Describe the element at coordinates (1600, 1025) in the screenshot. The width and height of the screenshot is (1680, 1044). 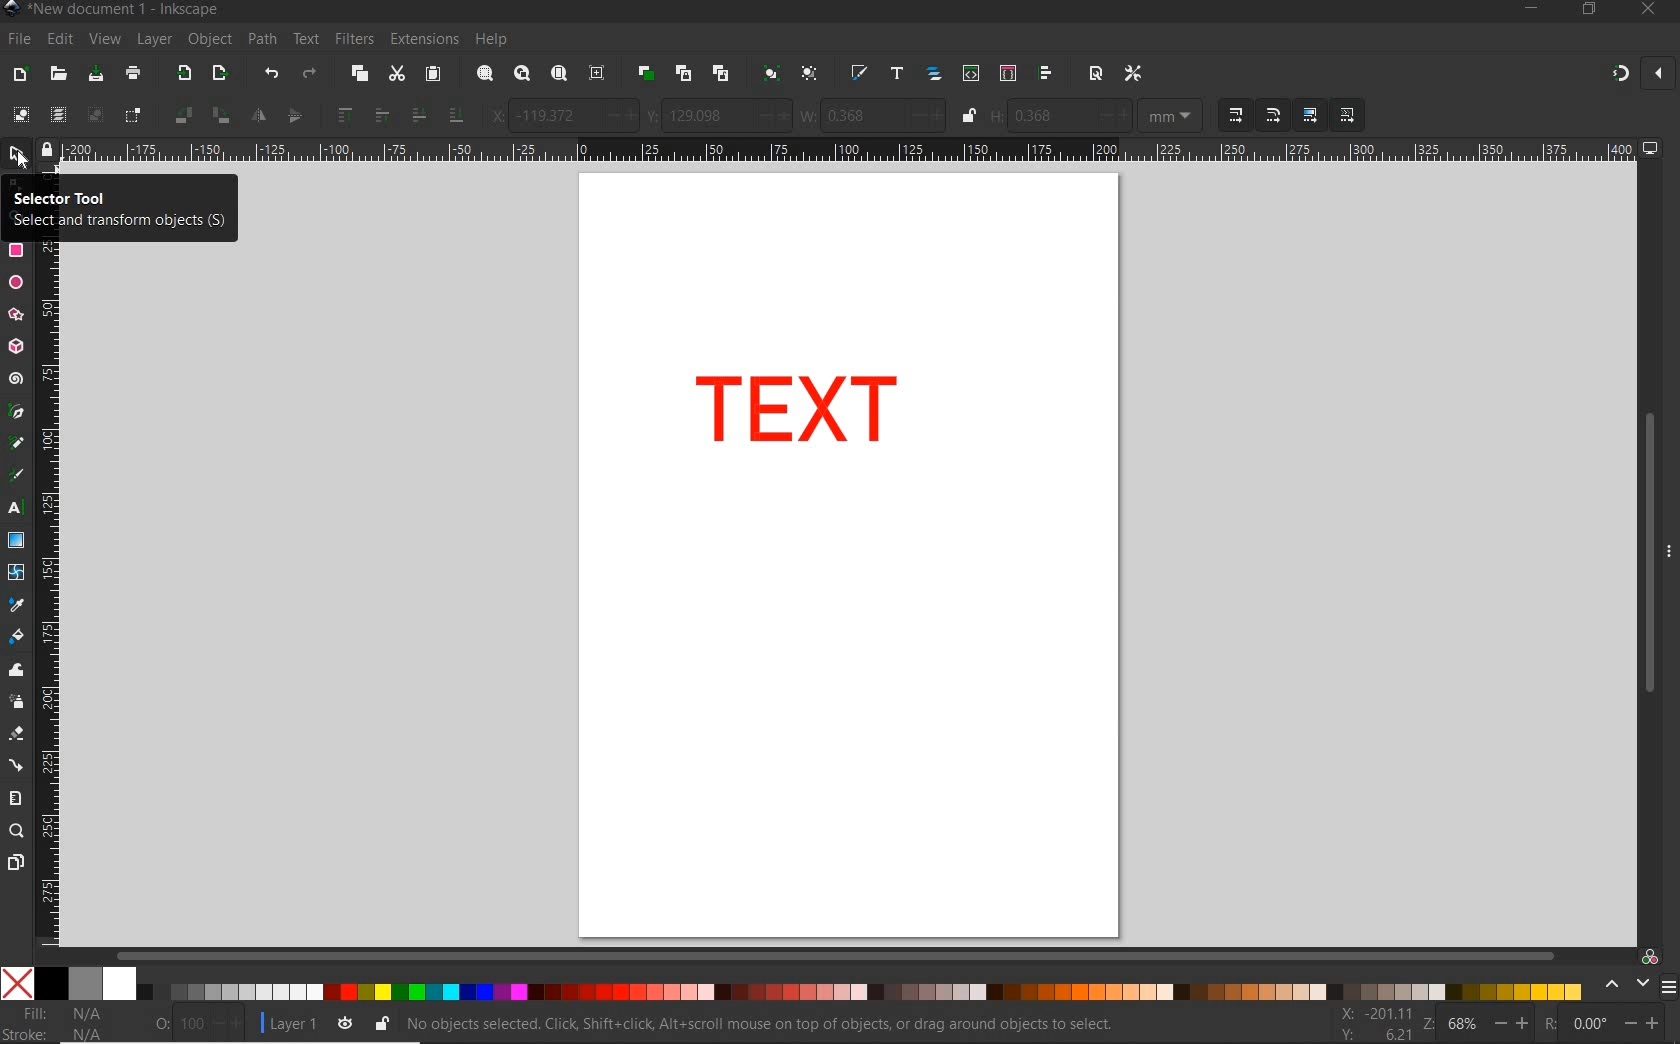
I see `ROTATION` at that location.